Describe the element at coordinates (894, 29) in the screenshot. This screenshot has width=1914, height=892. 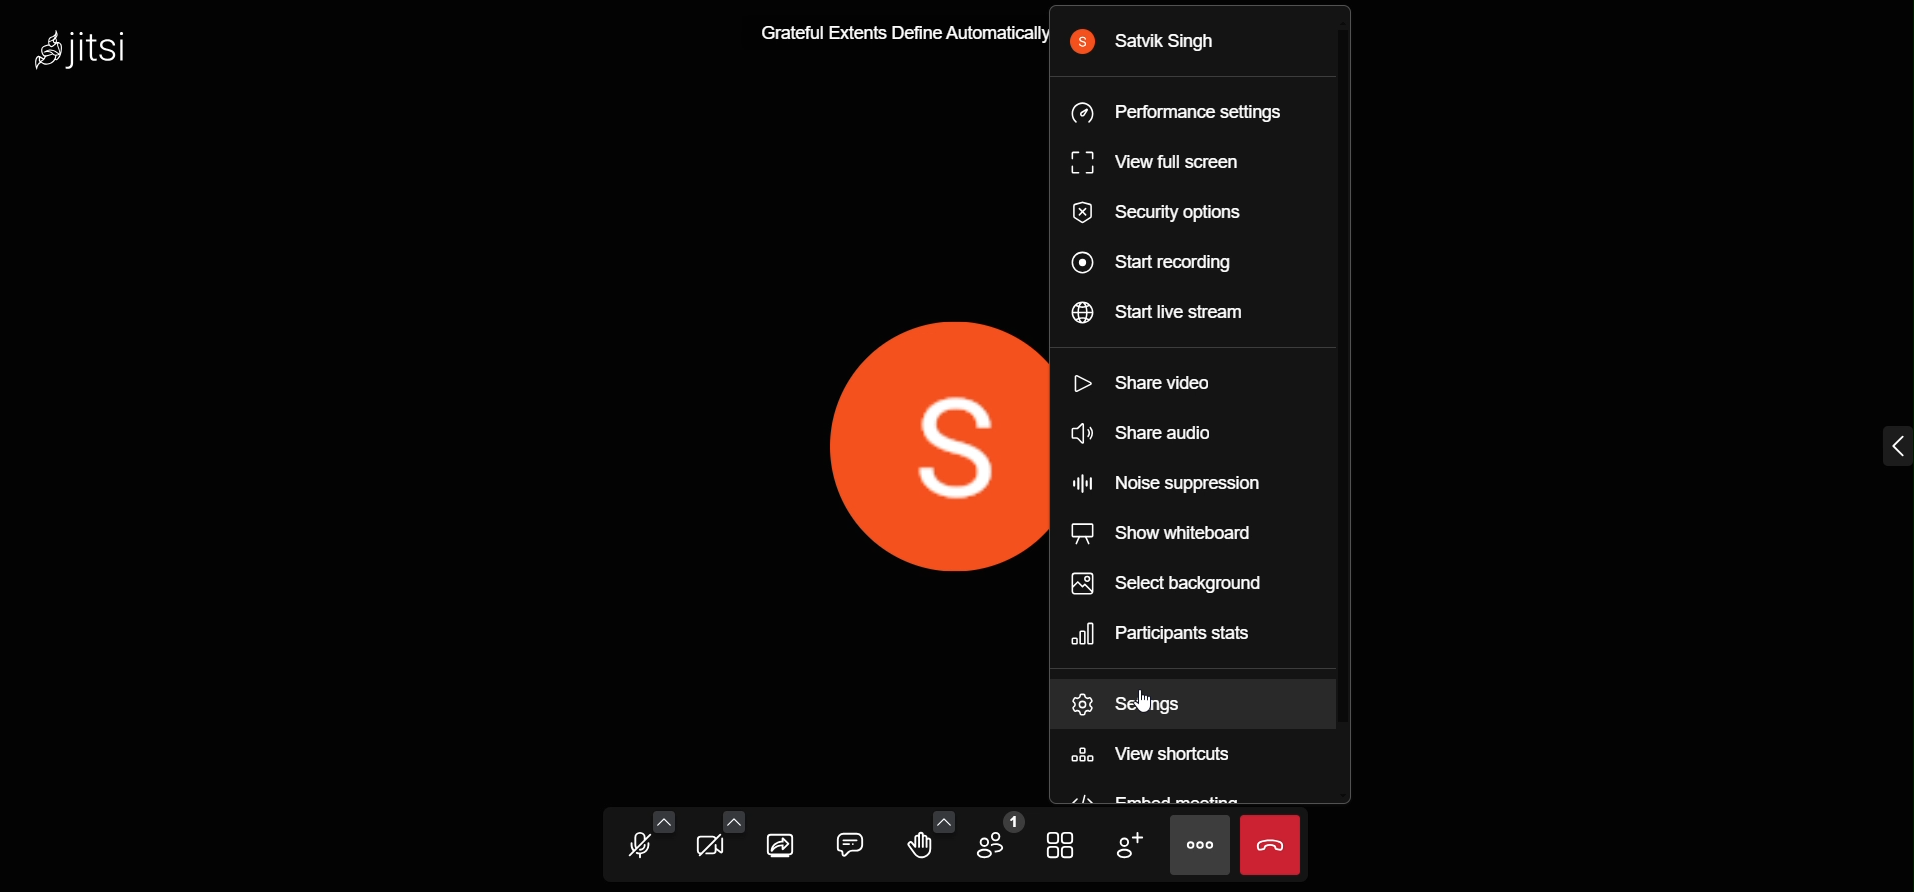
I see `meeting title` at that location.